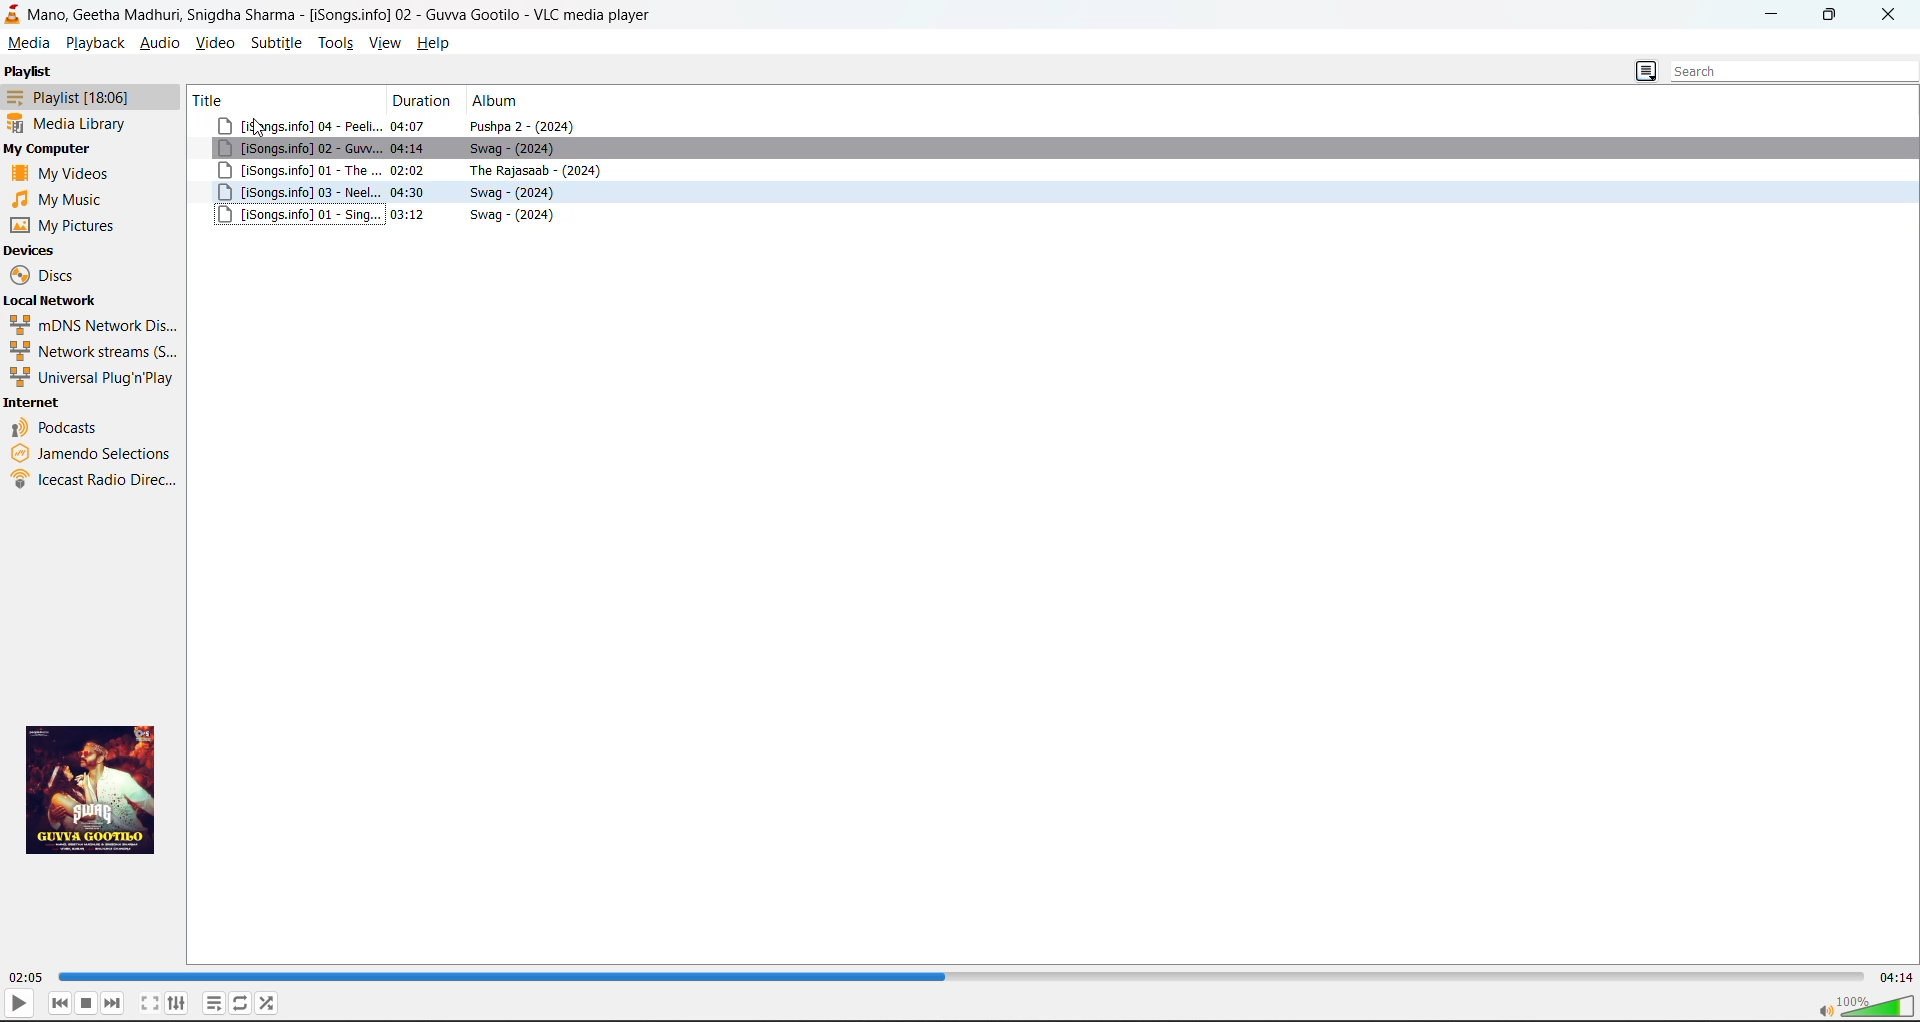 Image resolution: width=1920 pixels, height=1022 pixels. I want to click on videos, so click(65, 172).